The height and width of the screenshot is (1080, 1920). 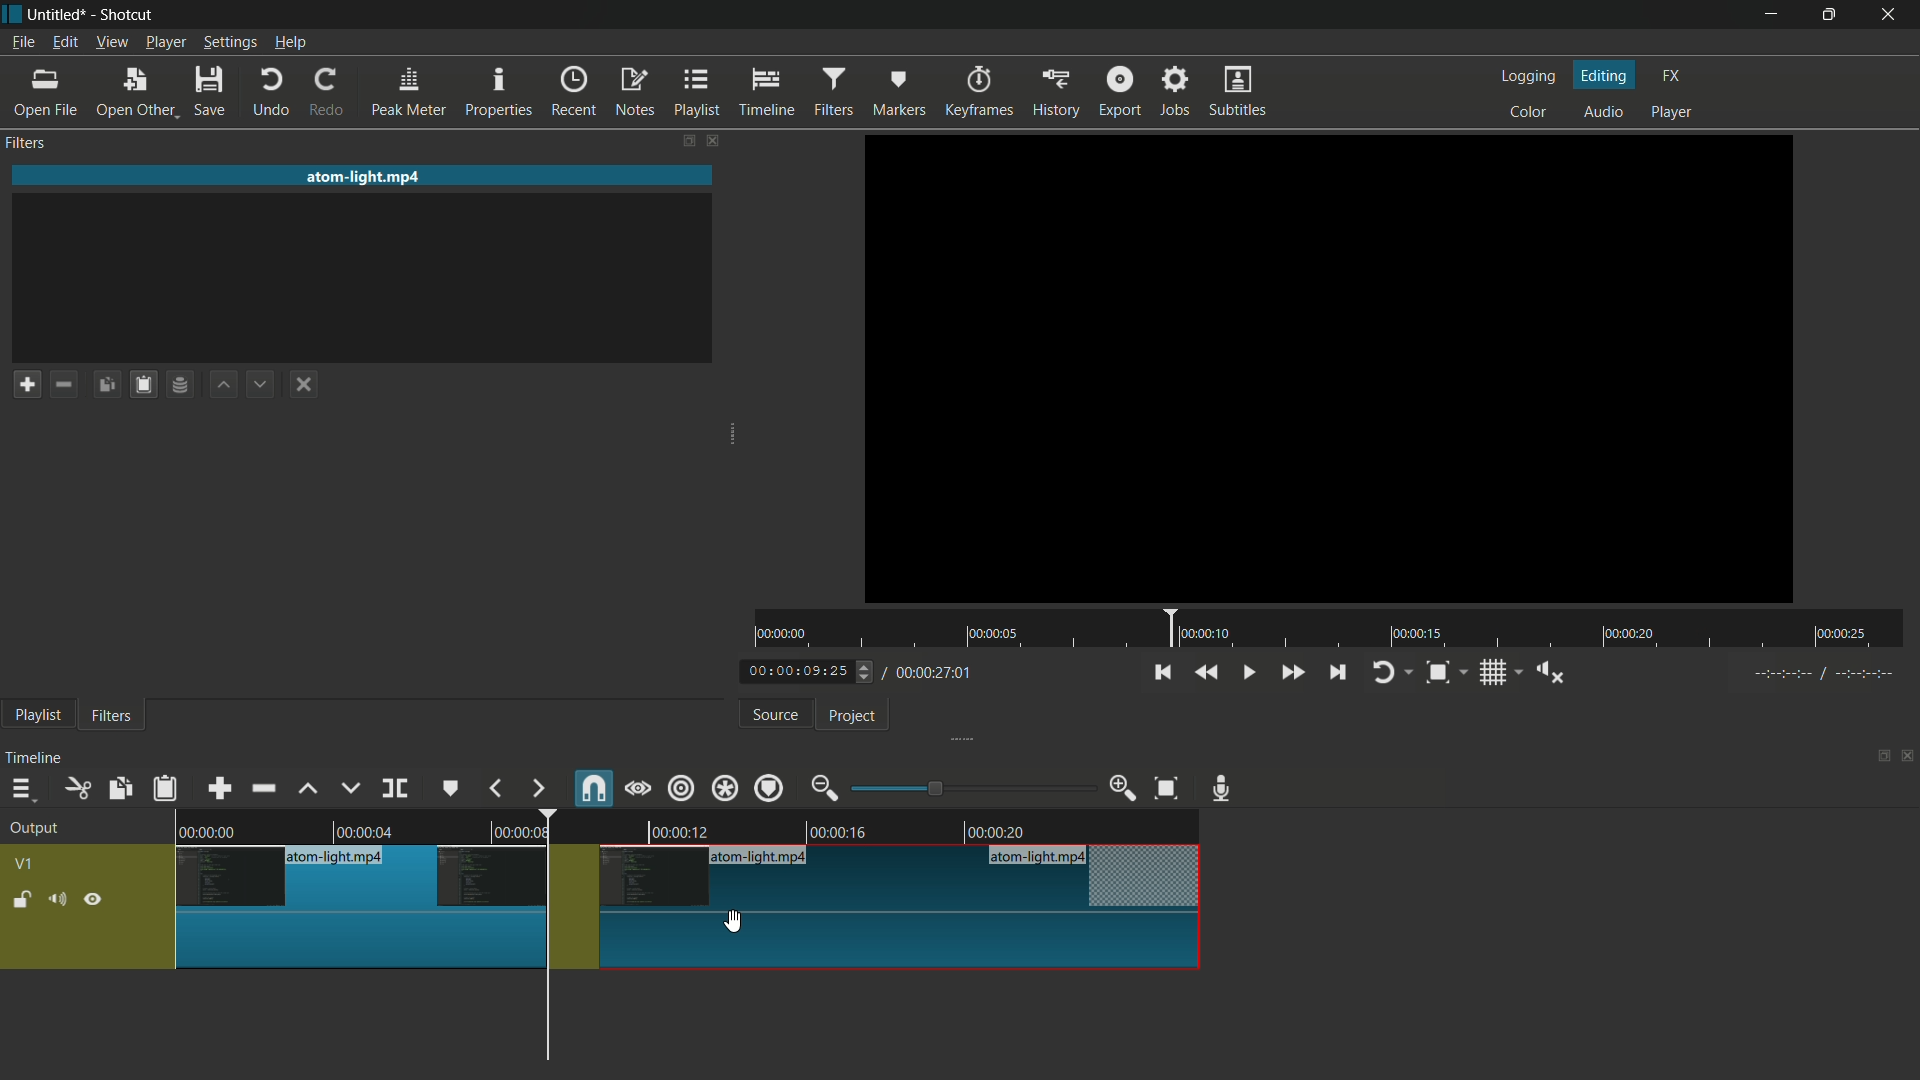 I want to click on , so click(x=1328, y=370).